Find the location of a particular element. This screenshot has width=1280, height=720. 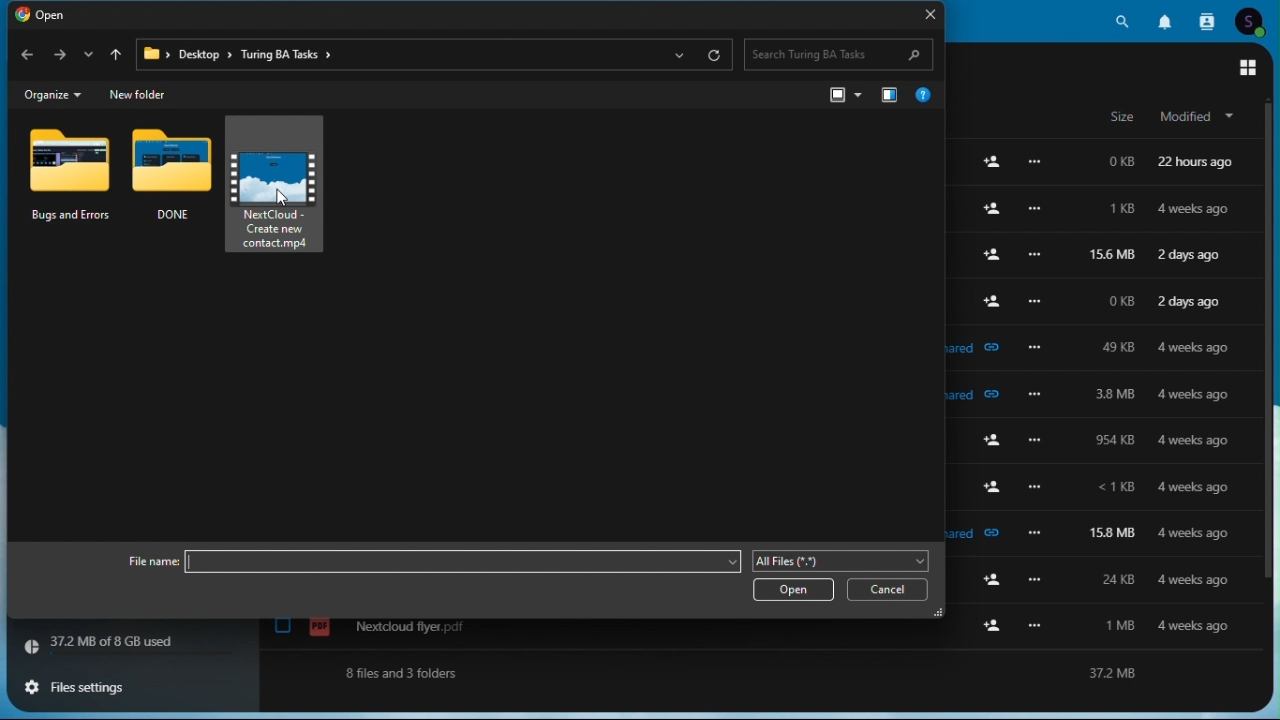

22 hours ago is located at coordinates (1203, 162).